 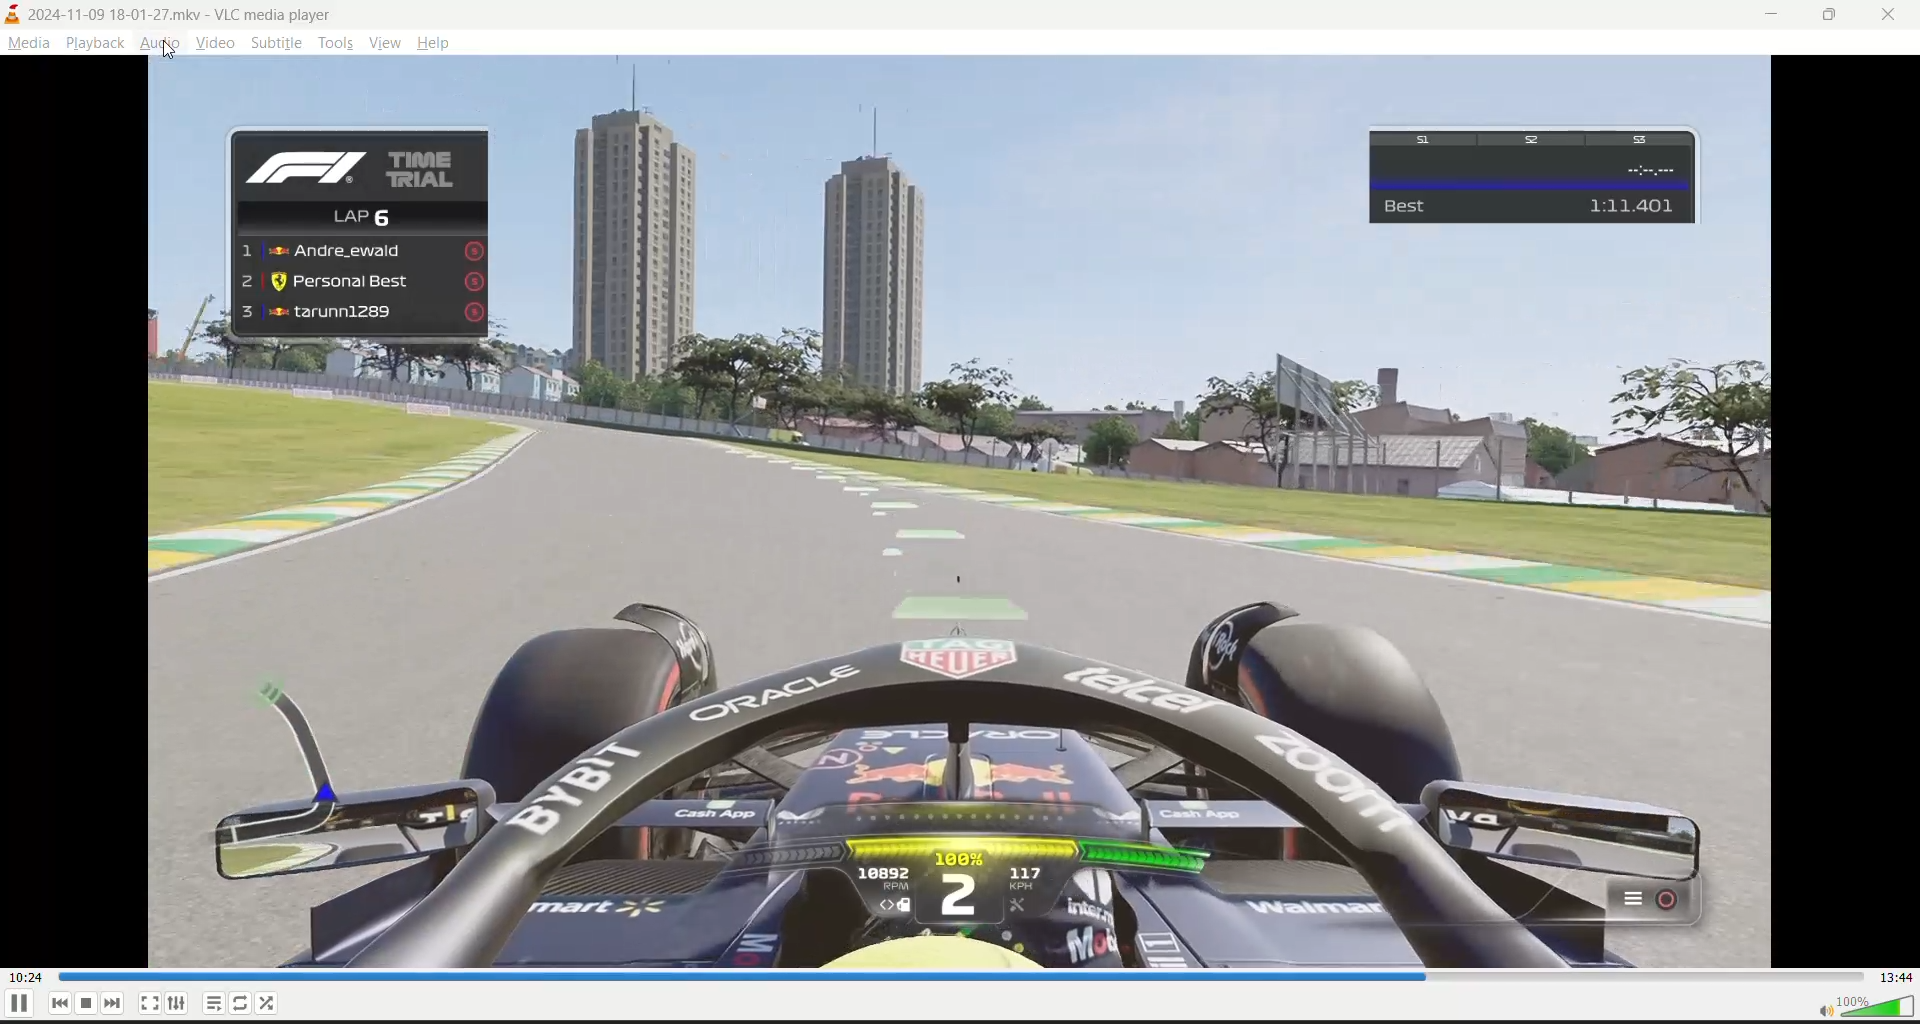 I want to click on 00:24, so click(x=20, y=977).